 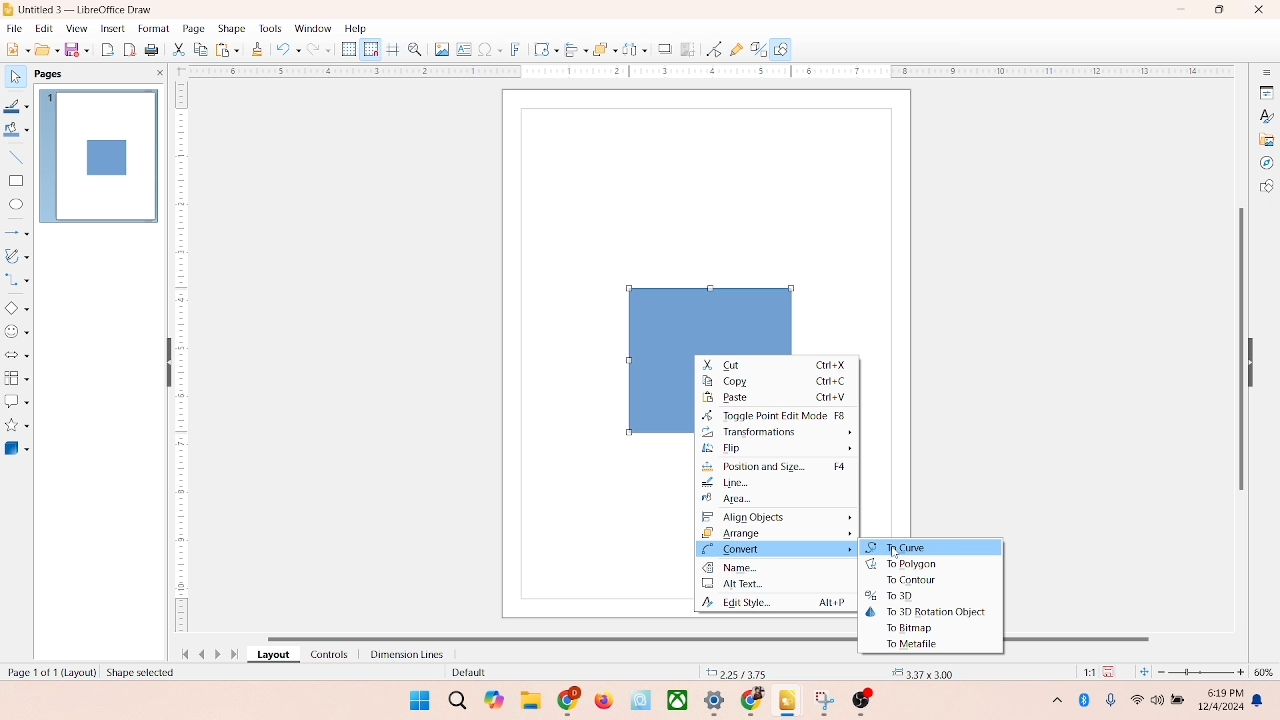 I want to click on fontwork text, so click(x=516, y=47).